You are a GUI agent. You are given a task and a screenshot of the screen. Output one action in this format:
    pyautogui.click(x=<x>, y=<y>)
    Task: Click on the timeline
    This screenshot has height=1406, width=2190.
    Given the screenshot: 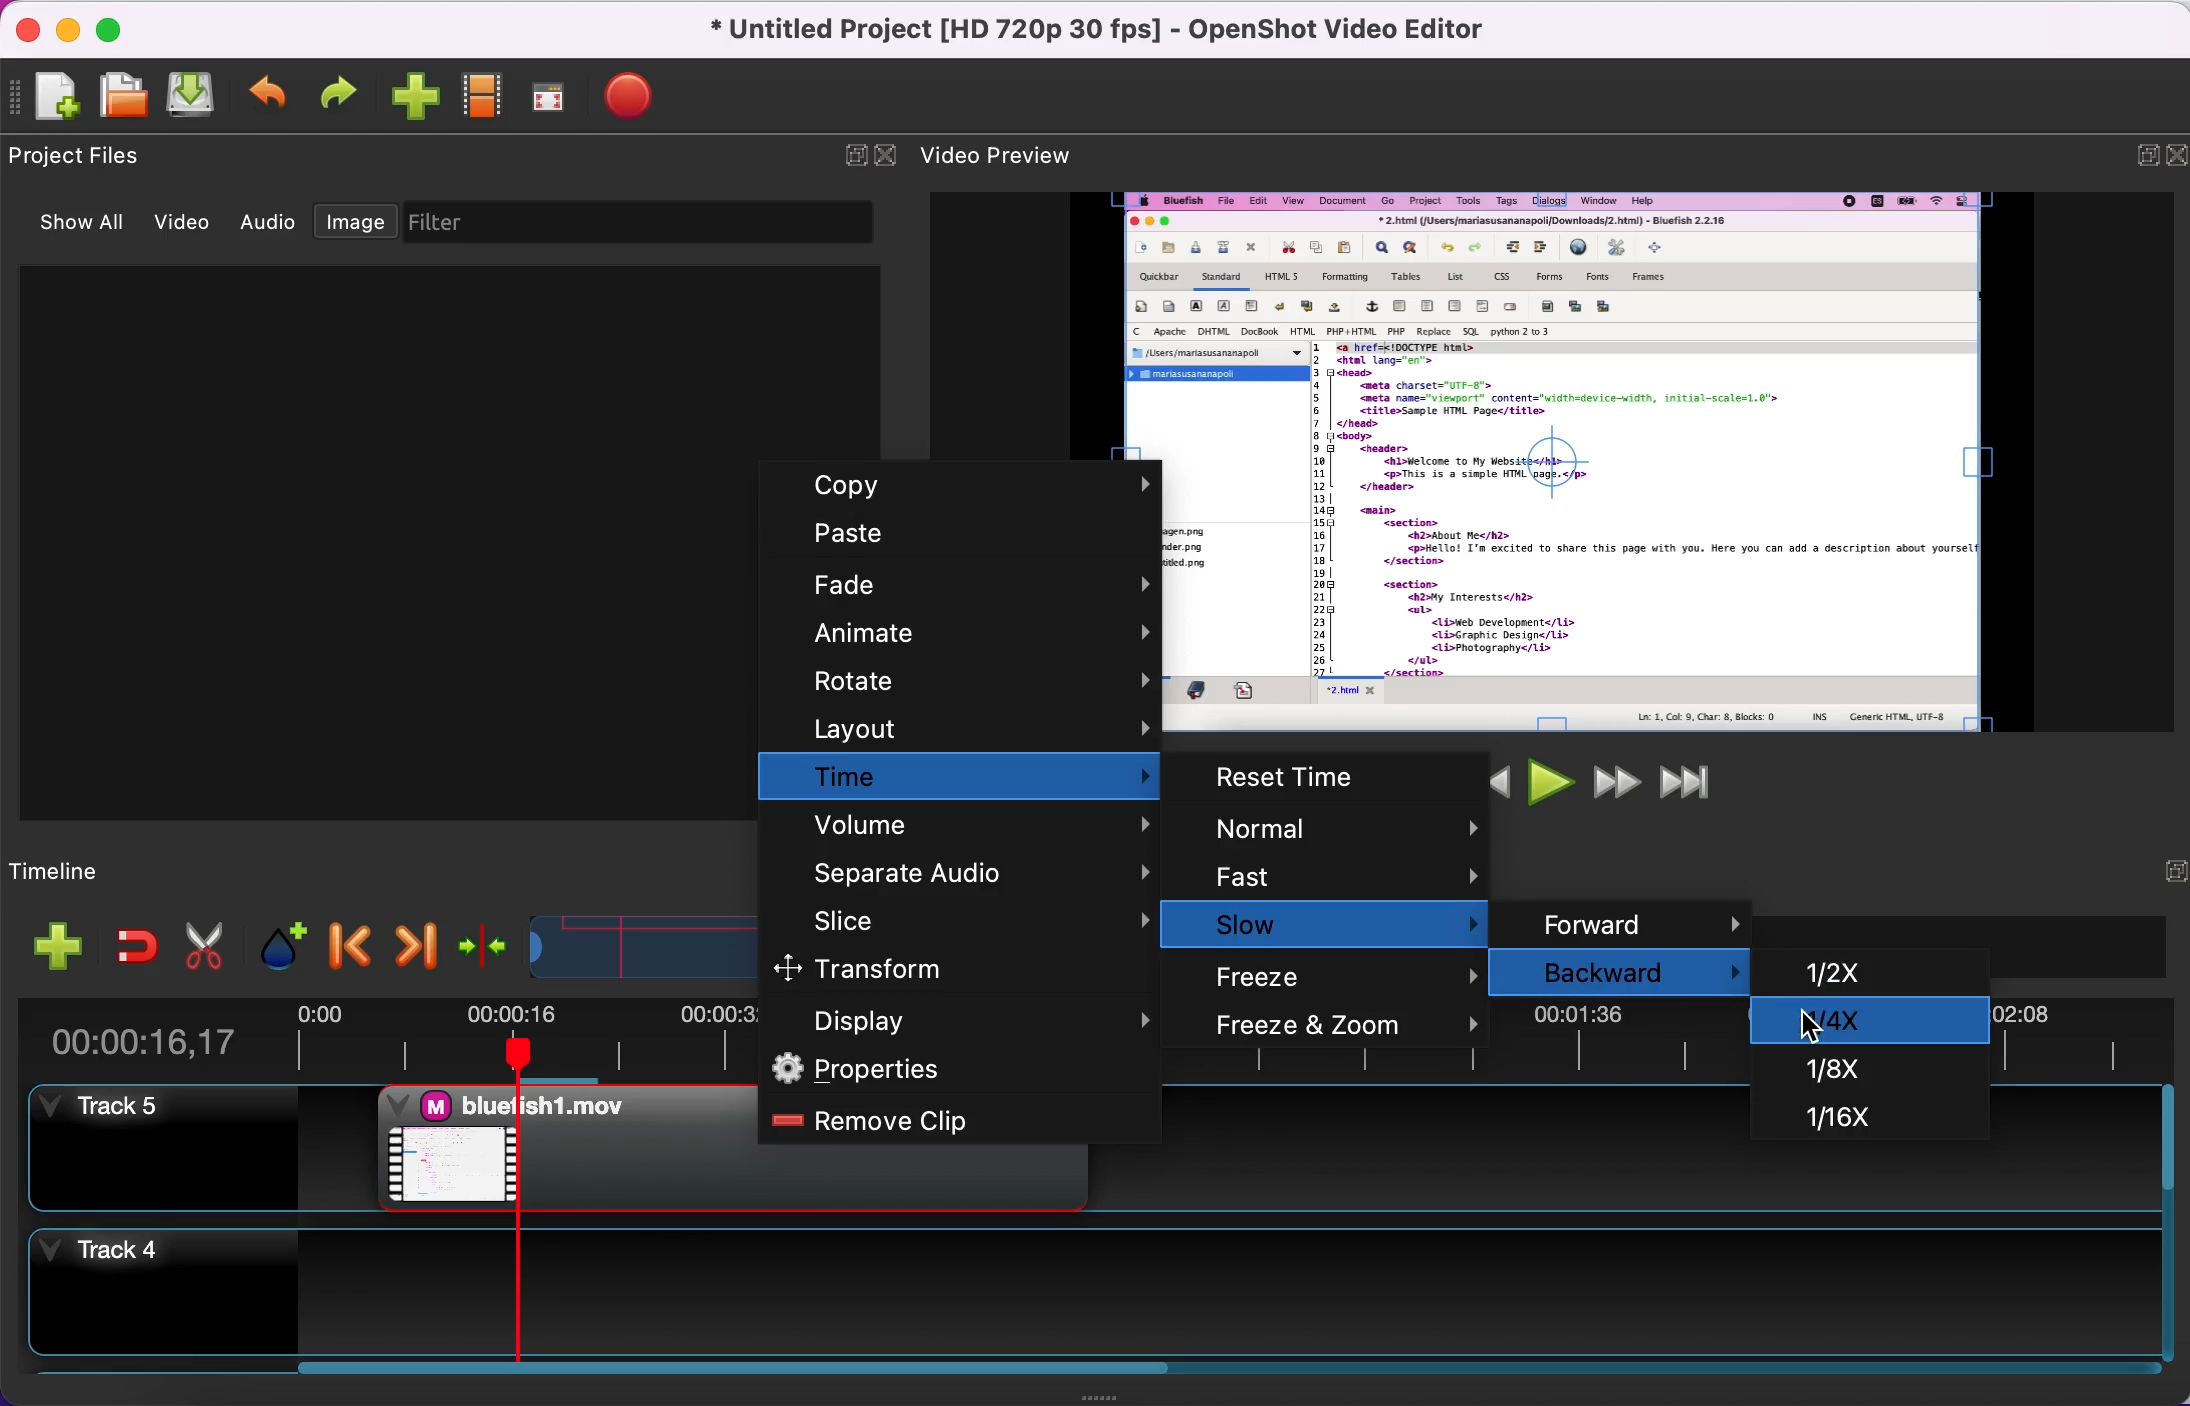 What is the action you would take?
    pyautogui.click(x=114, y=867)
    